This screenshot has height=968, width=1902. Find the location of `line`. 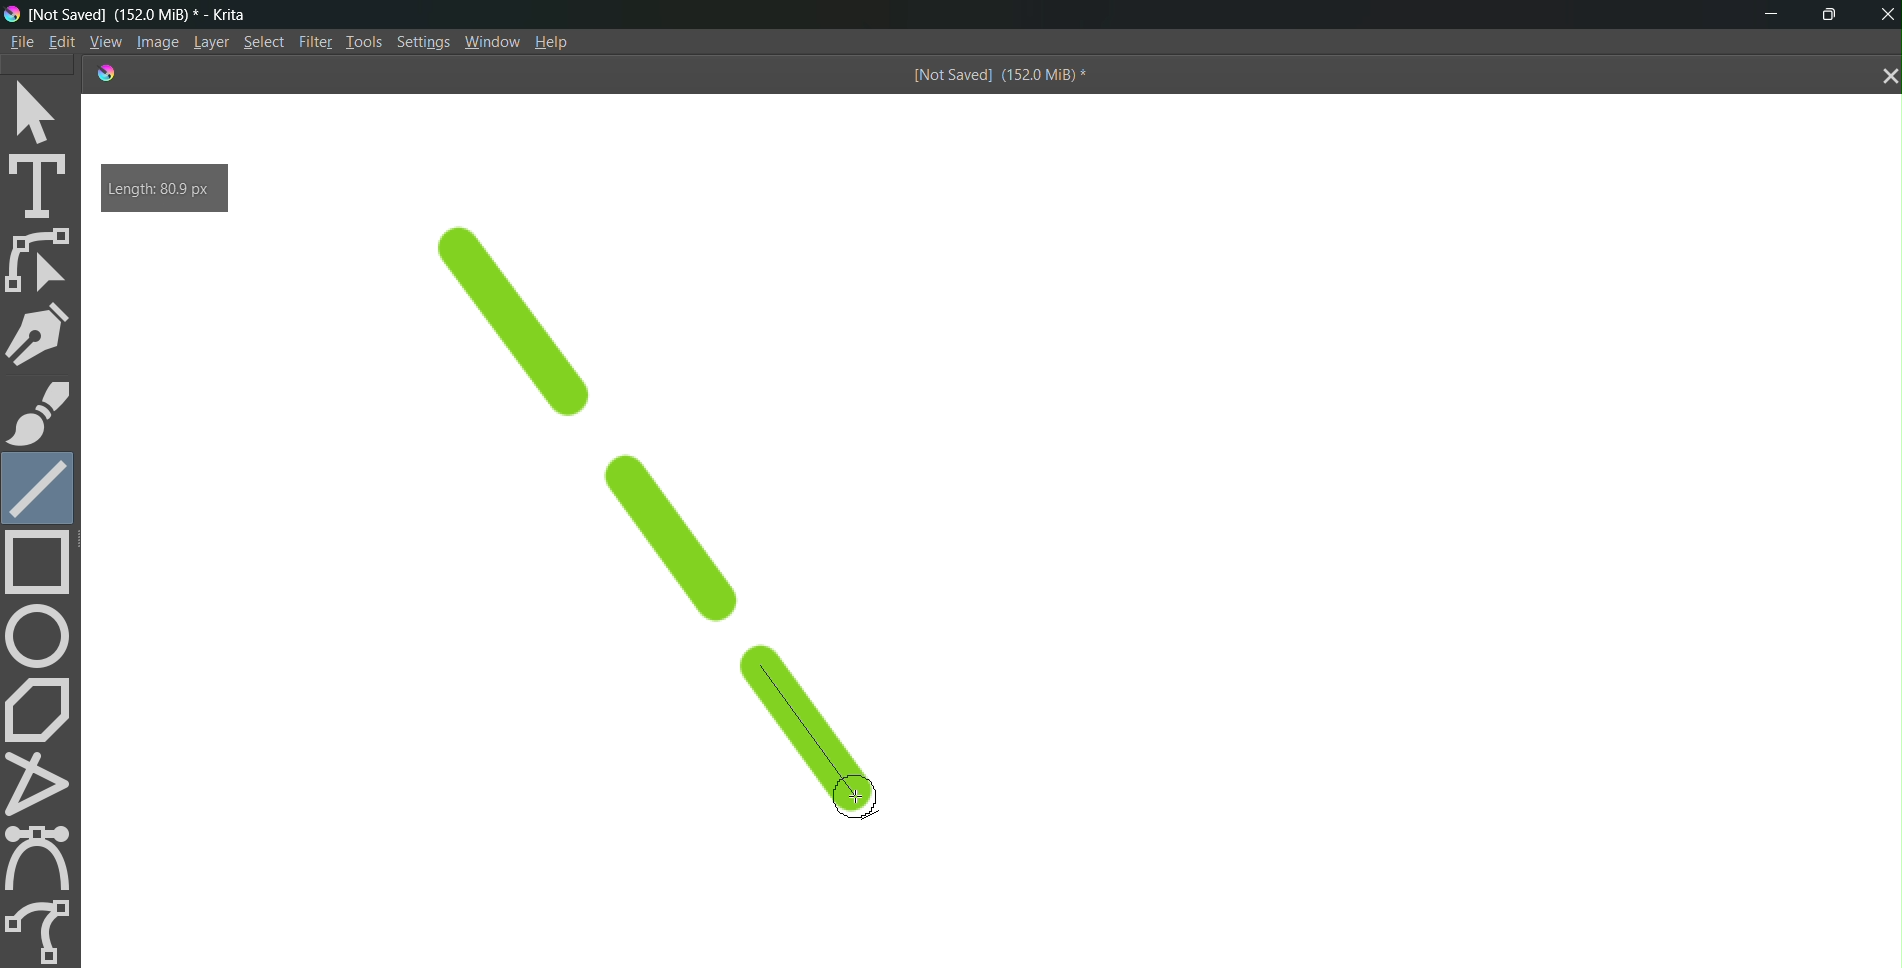

line is located at coordinates (692, 542).